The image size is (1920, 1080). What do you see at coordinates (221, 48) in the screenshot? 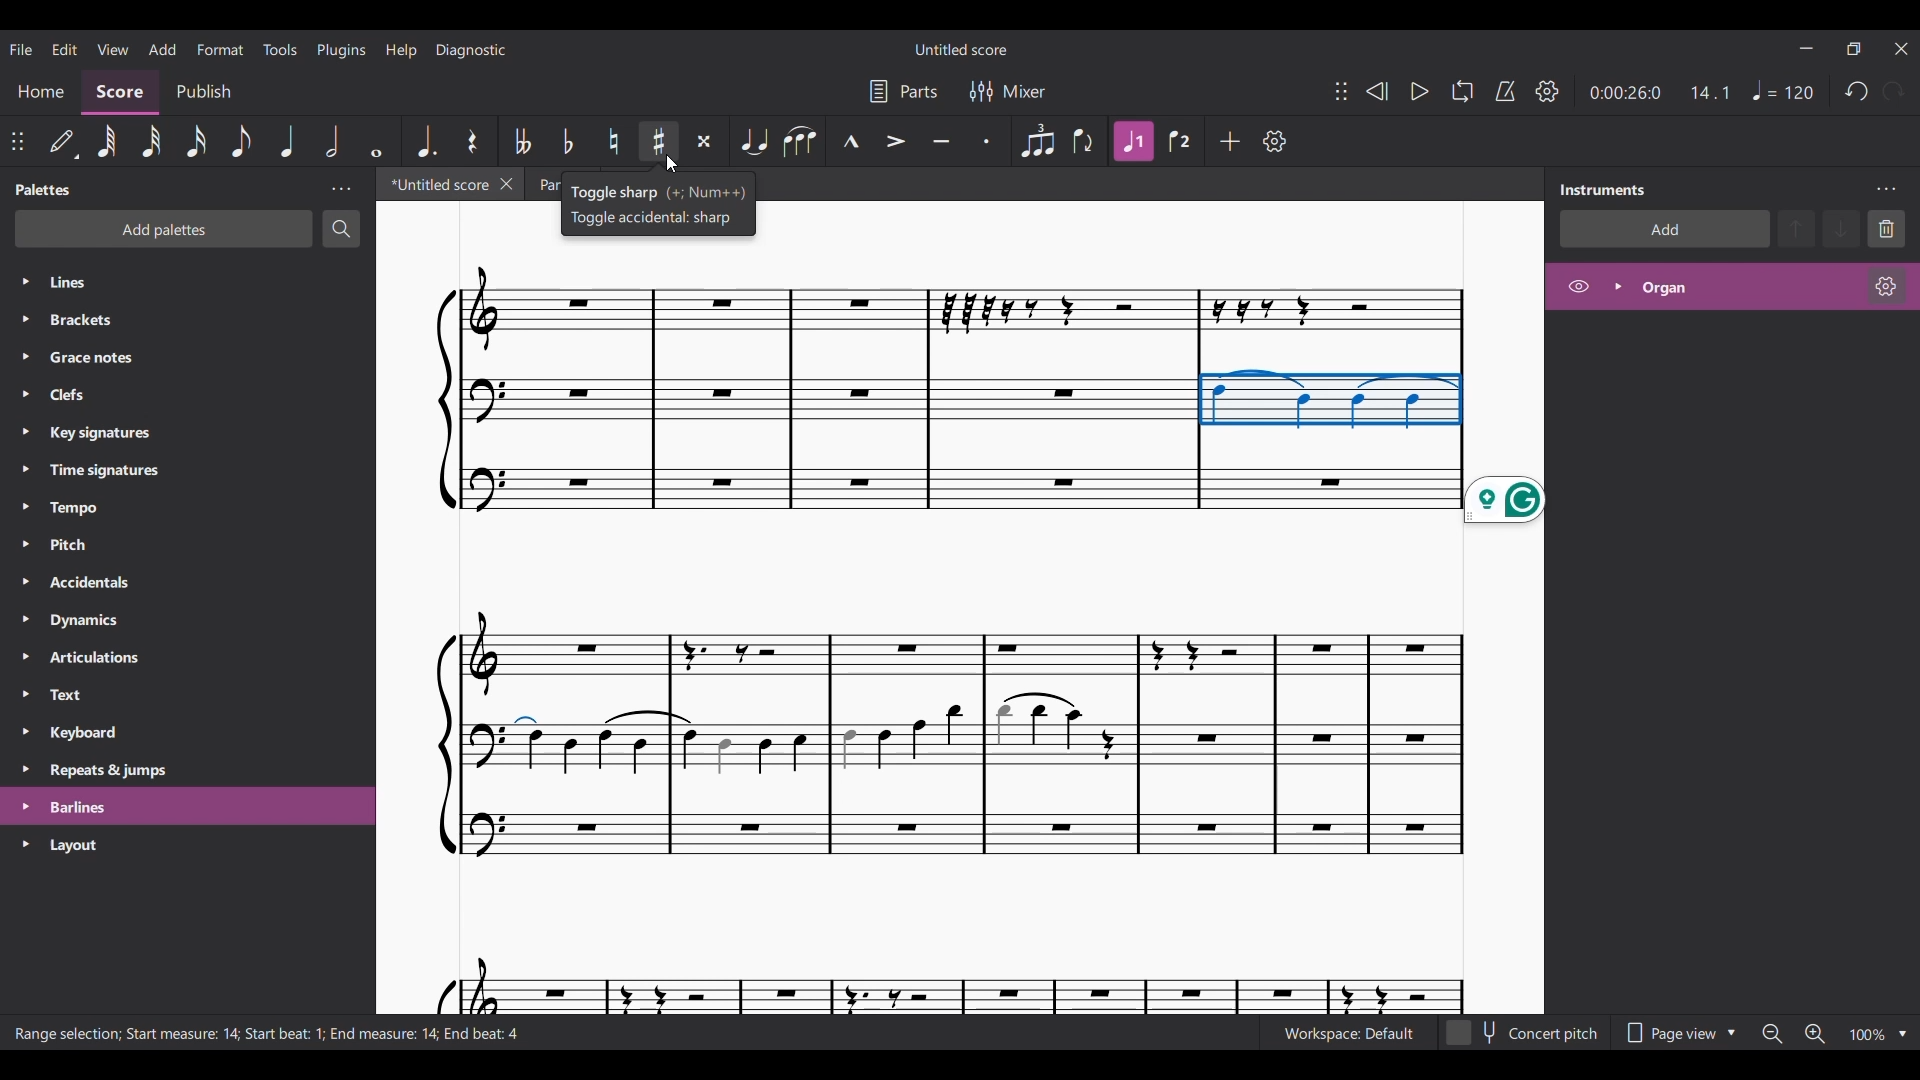
I see `Format menu` at bounding box center [221, 48].